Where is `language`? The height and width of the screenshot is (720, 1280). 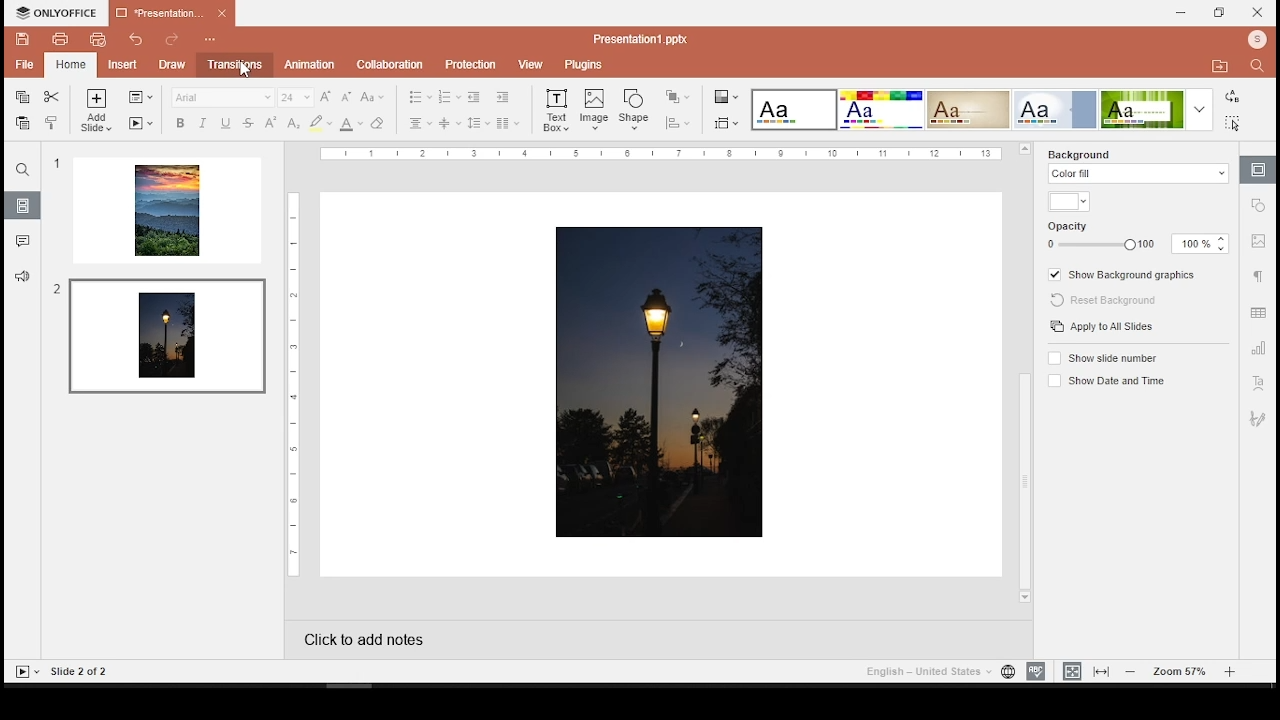 language is located at coordinates (1007, 672).